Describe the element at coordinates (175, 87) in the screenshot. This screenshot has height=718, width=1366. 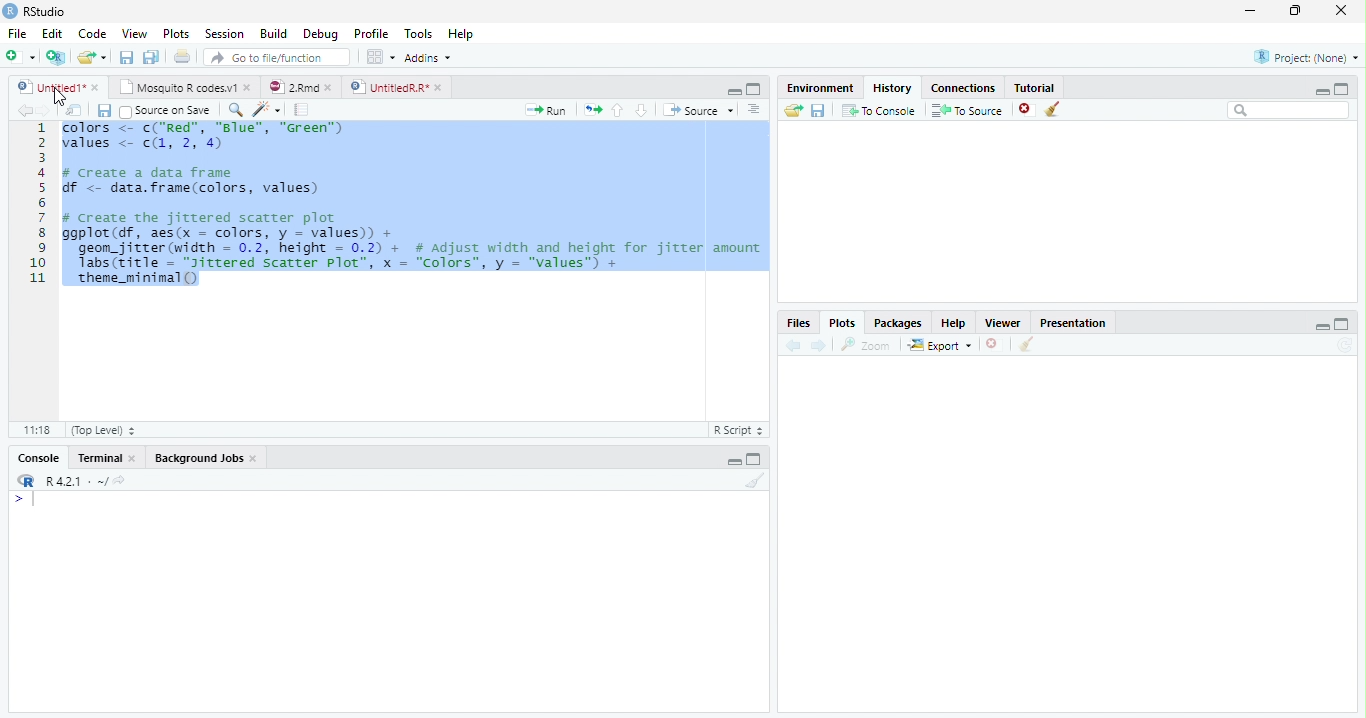
I see `Mosquito R codes.v1` at that location.